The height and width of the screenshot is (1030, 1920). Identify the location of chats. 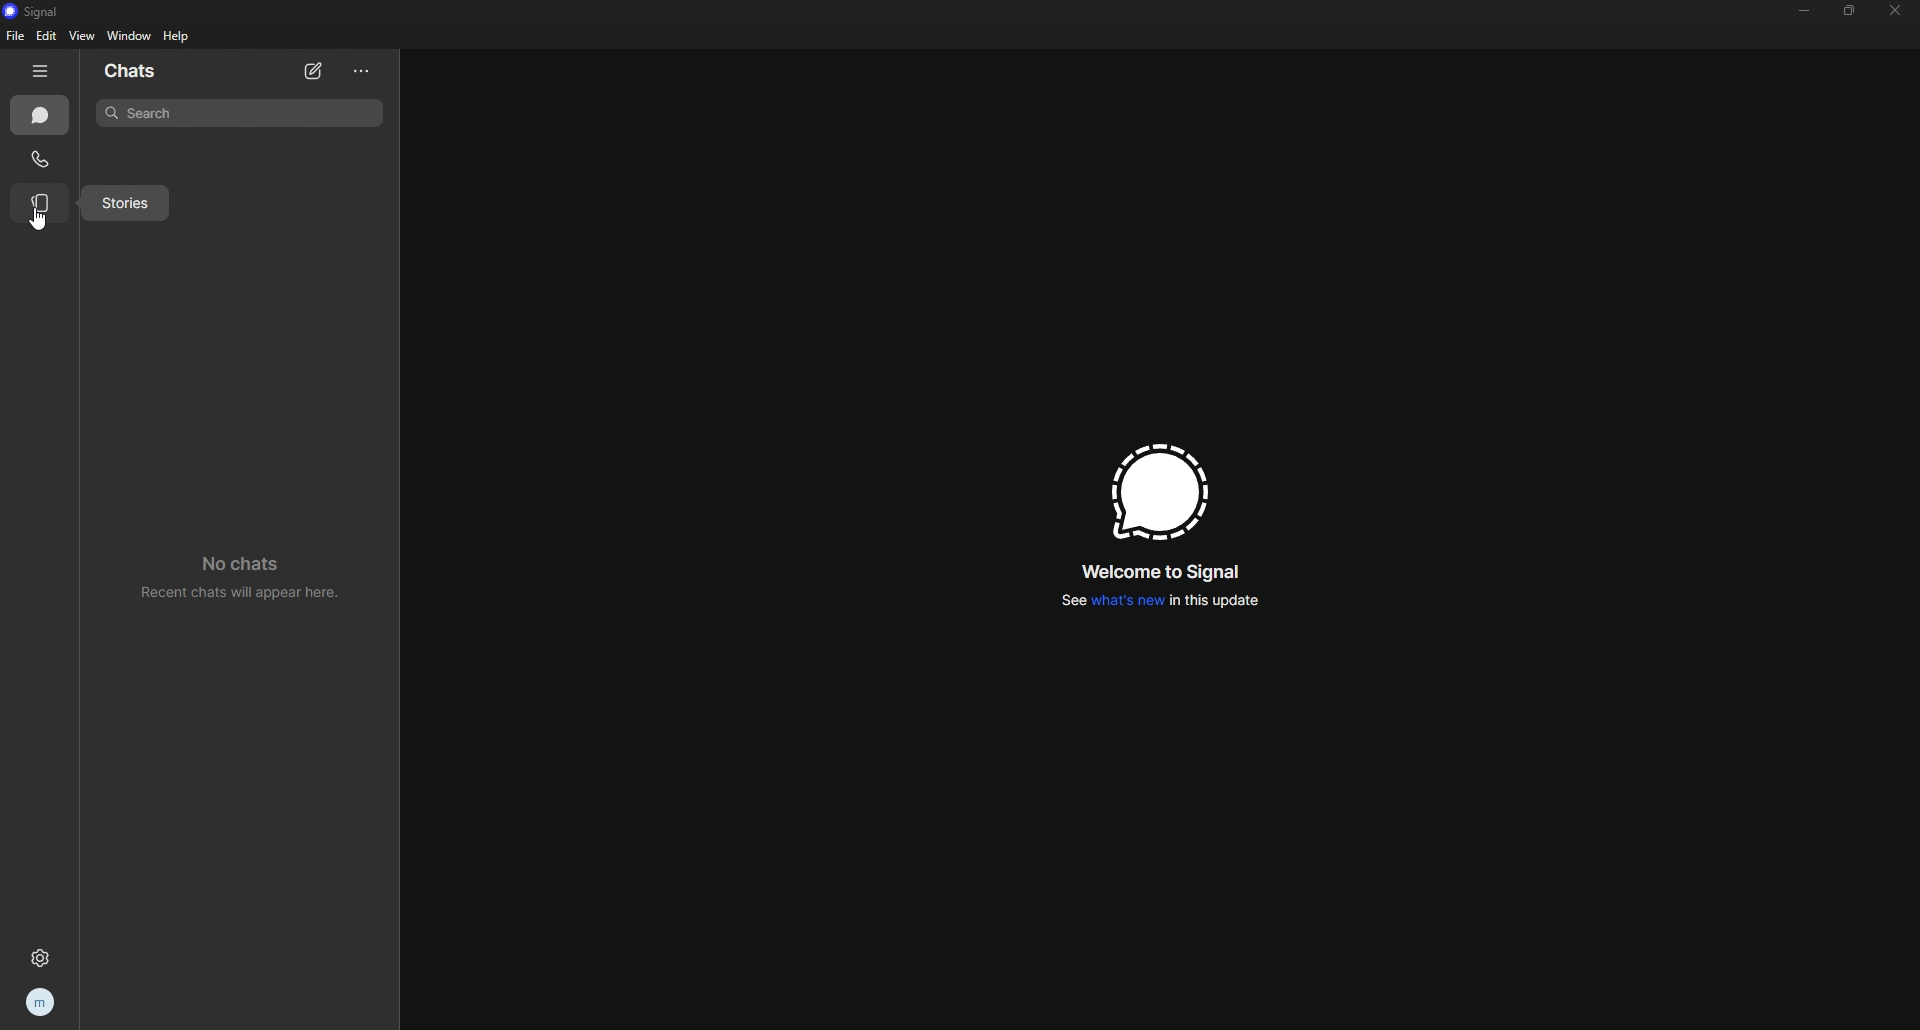
(39, 115).